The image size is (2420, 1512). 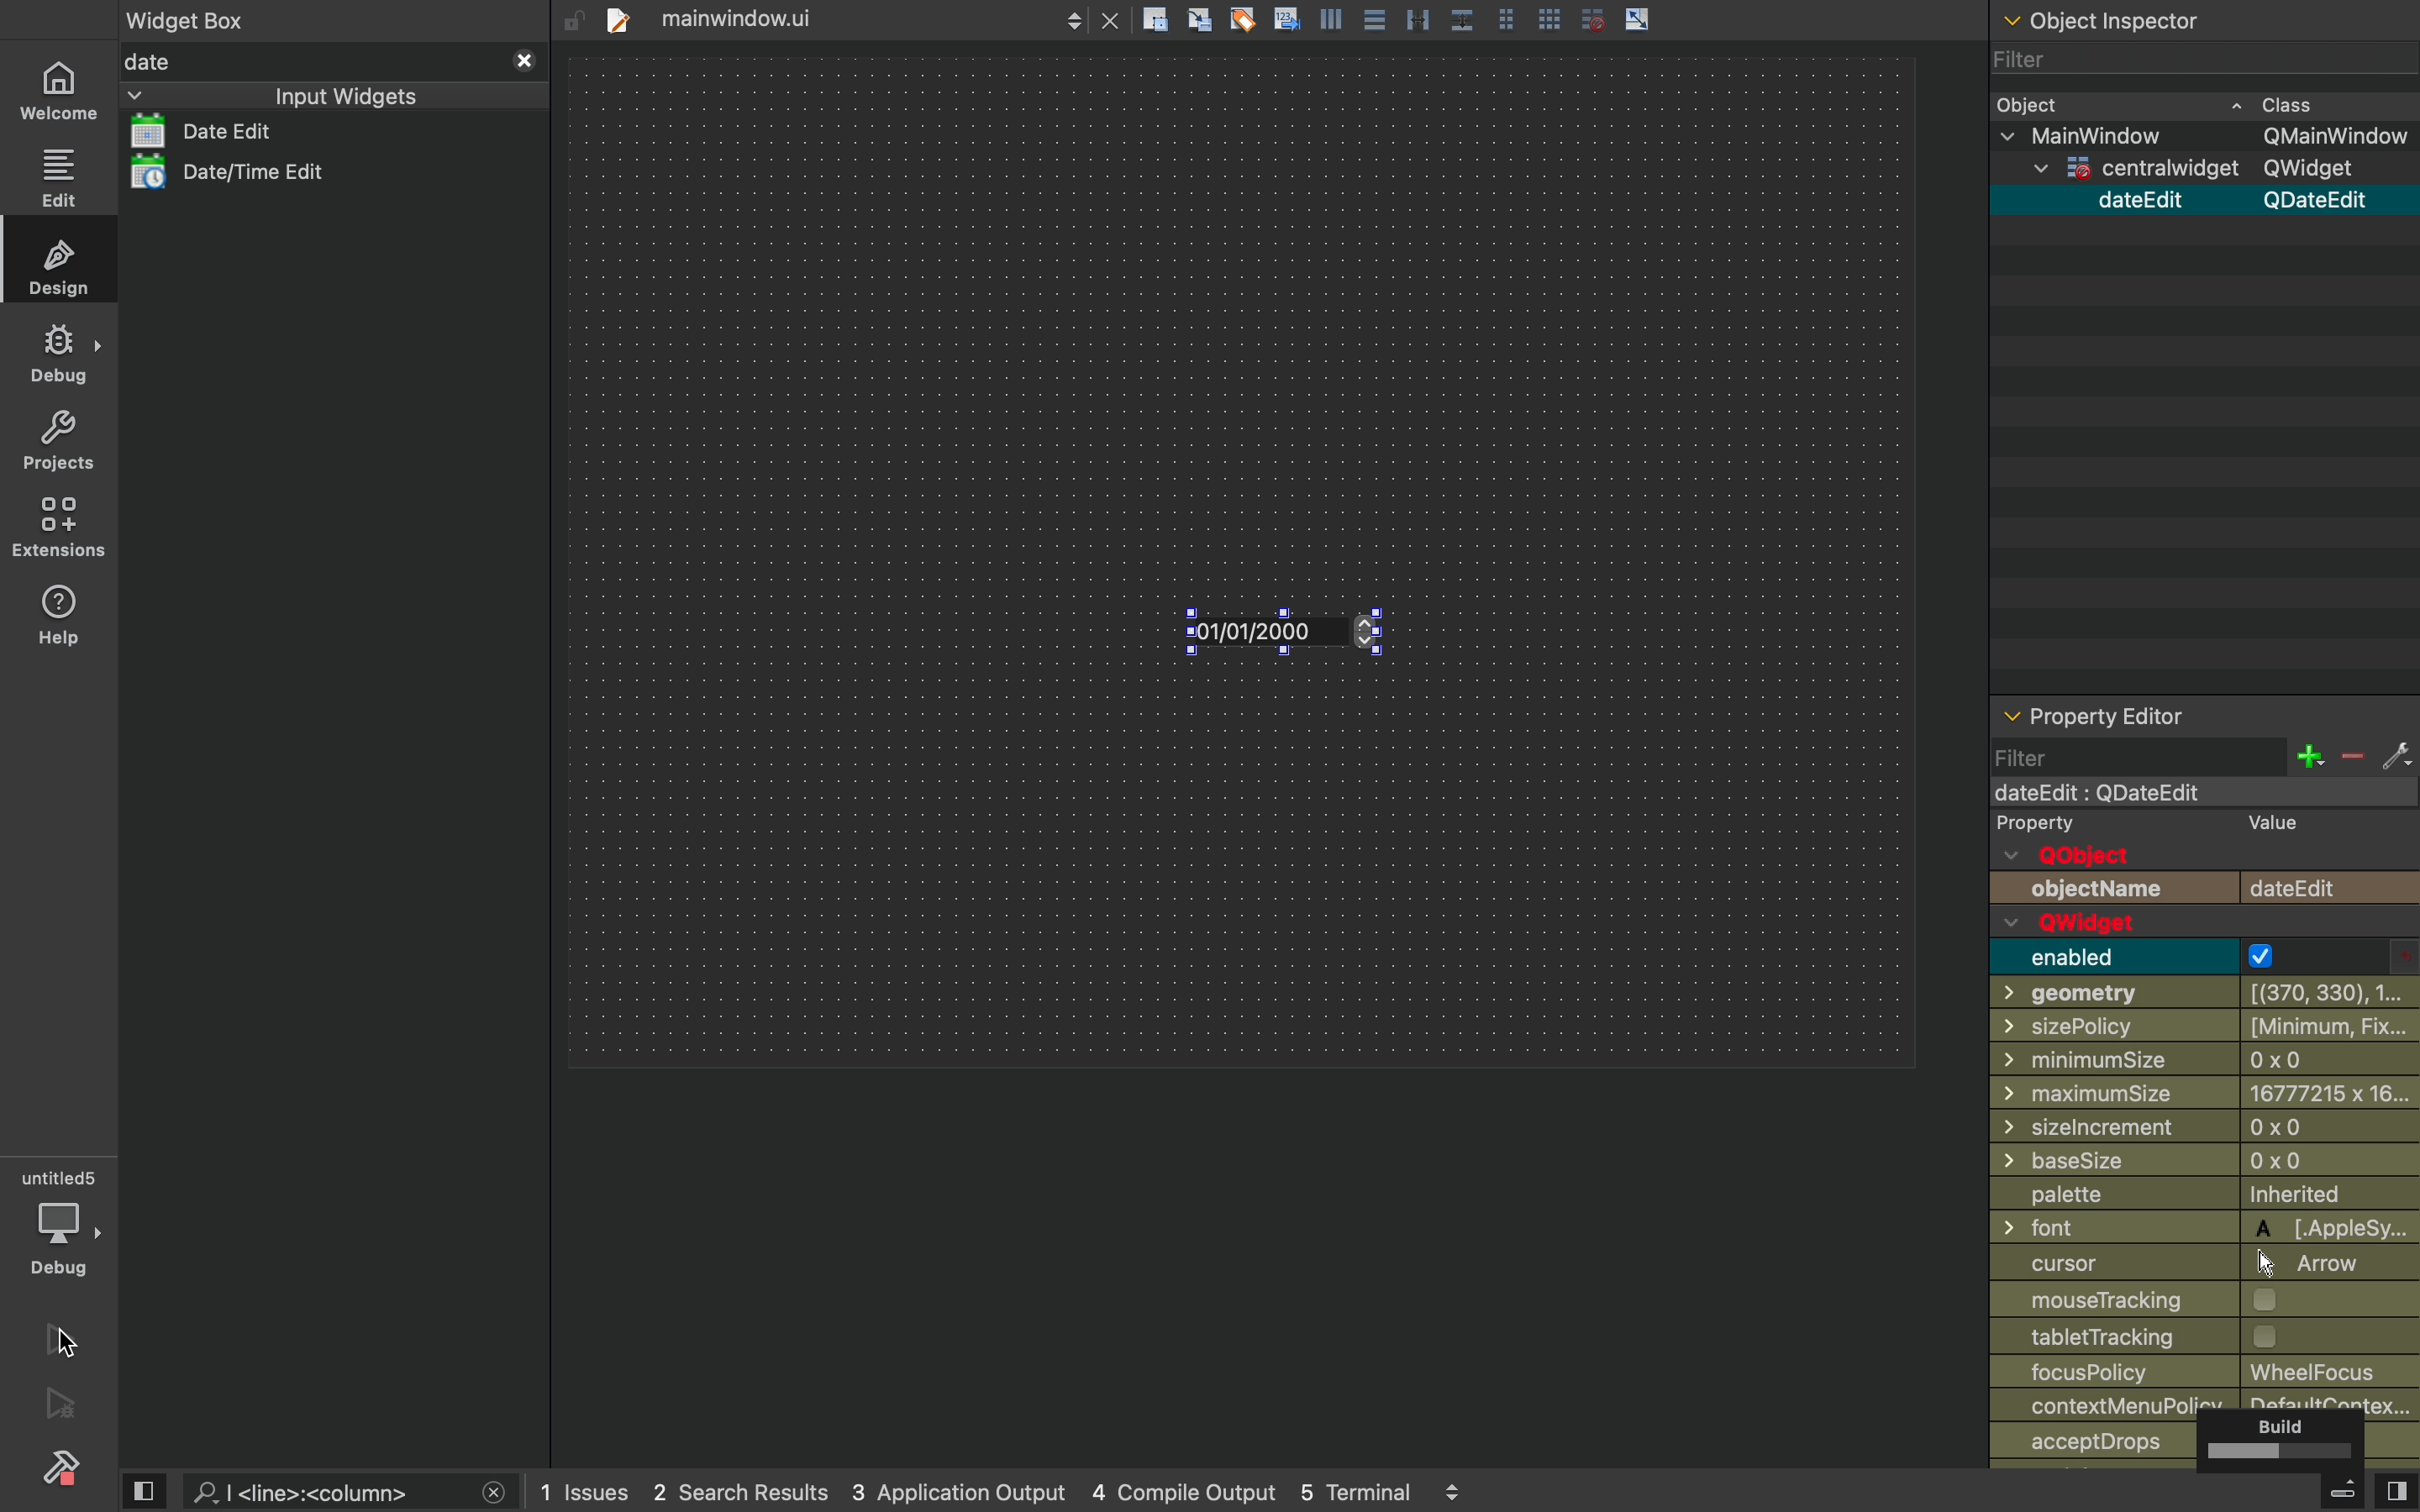 What do you see at coordinates (64, 1403) in the screenshot?
I see `debug and run` at bounding box center [64, 1403].